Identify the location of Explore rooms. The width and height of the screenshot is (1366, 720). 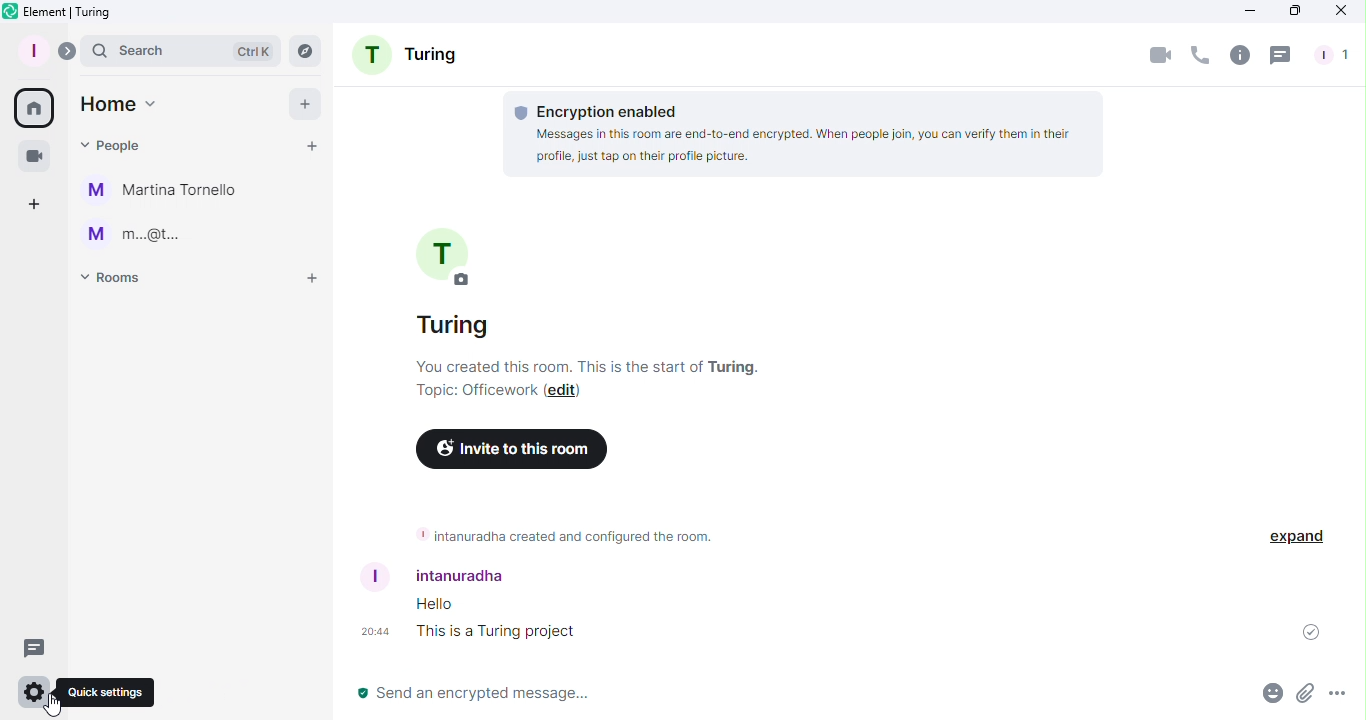
(301, 48).